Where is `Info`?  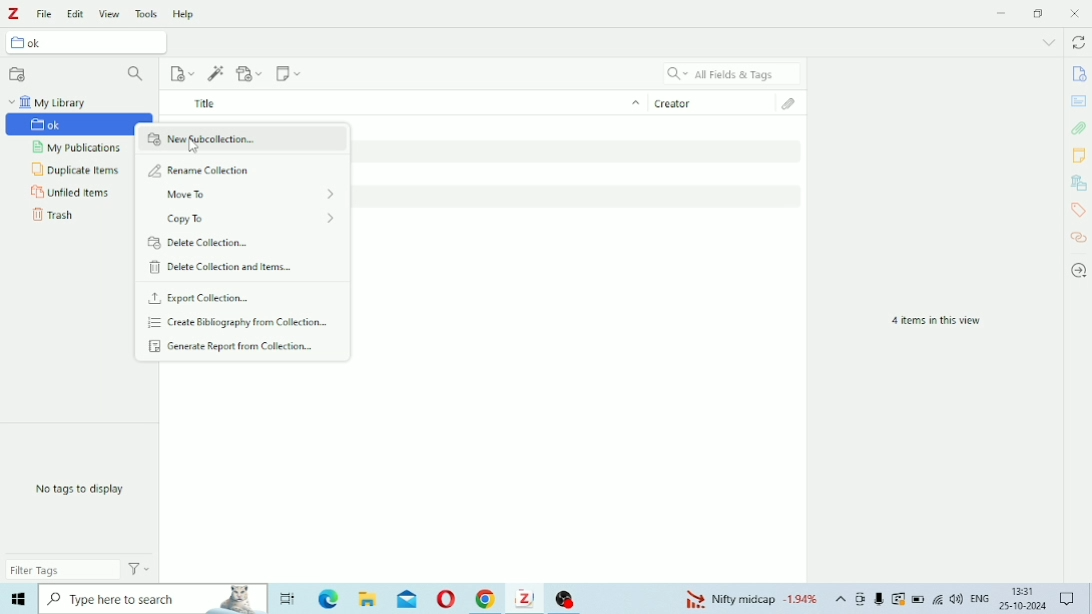 Info is located at coordinates (1078, 74).